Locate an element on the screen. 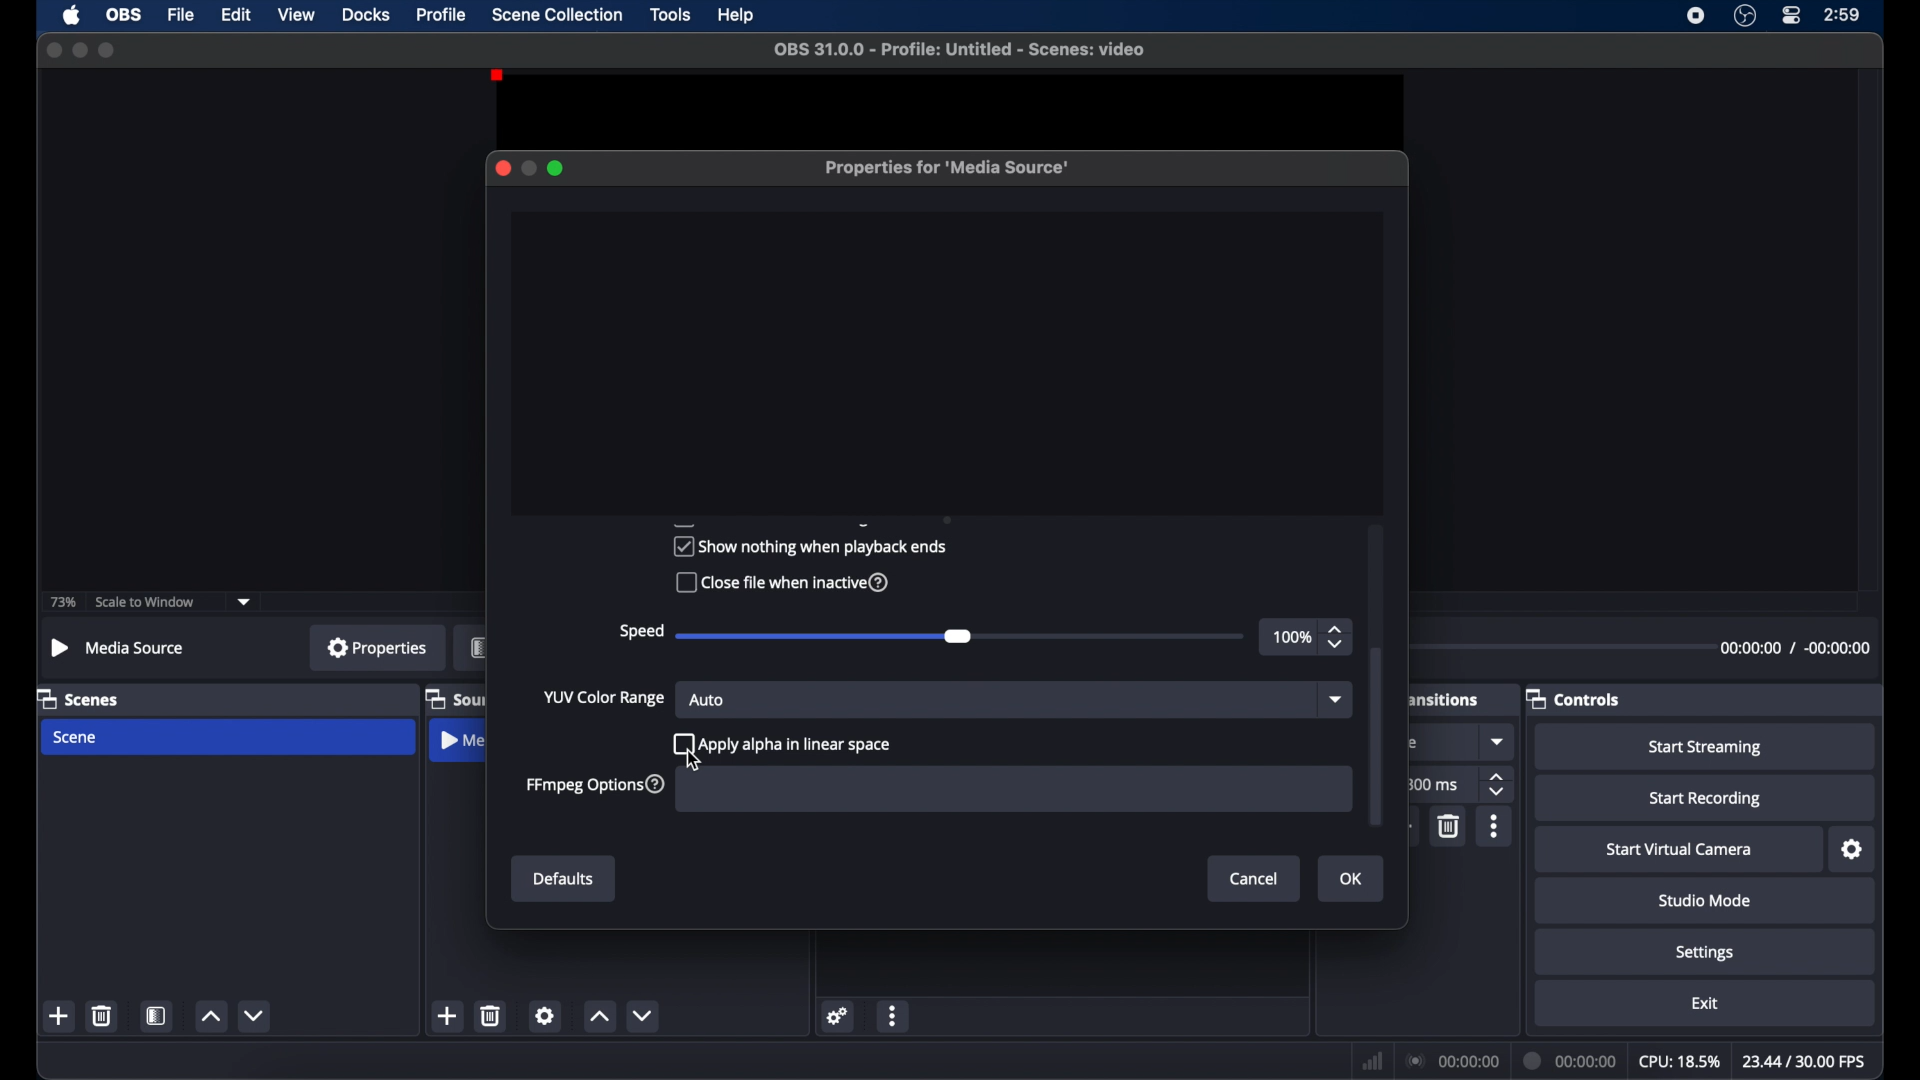 The height and width of the screenshot is (1080, 1920). increment is located at coordinates (599, 1017).